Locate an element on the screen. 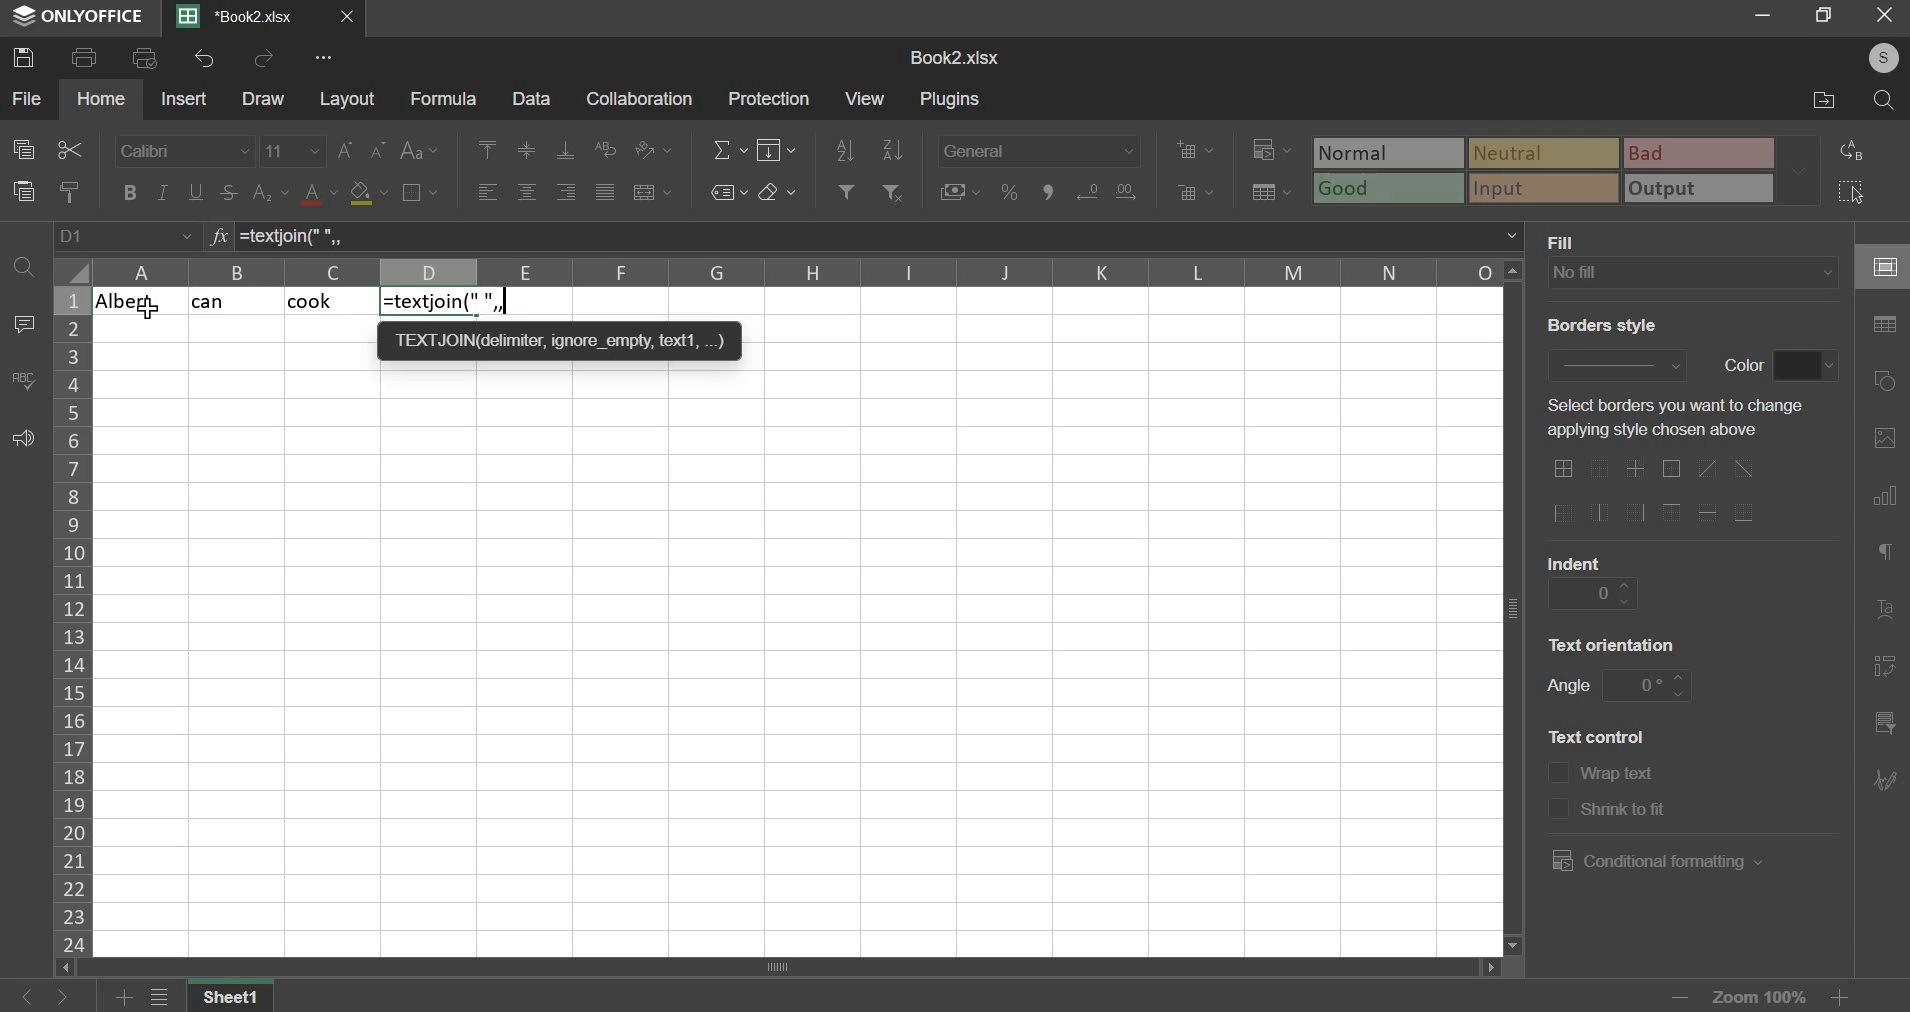  cursor is located at coordinates (150, 311).